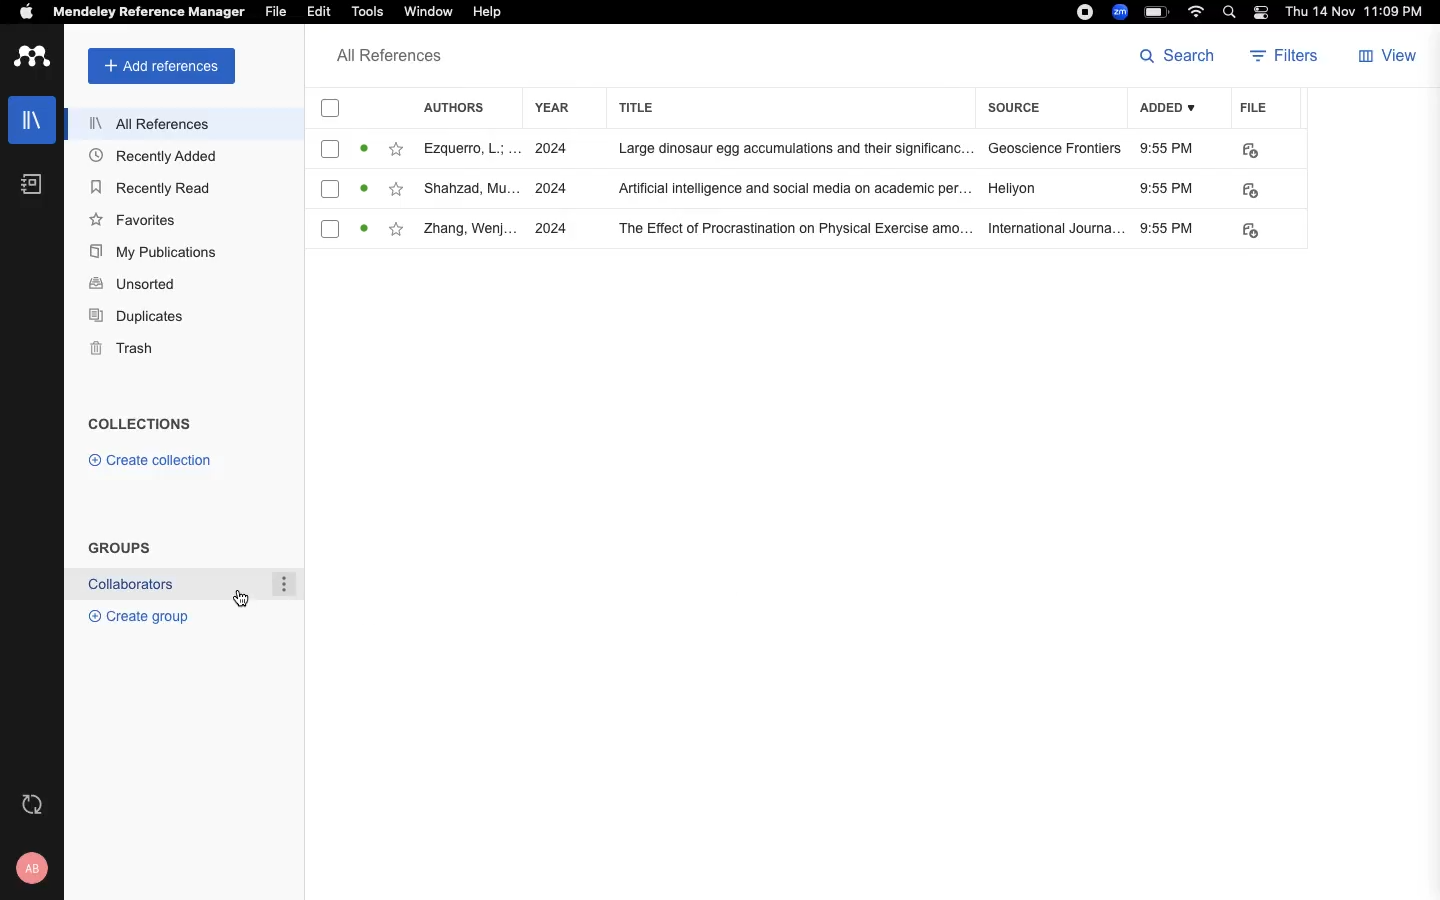  Describe the element at coordinates (1251, 192) in the screenshot. I see `link to file` at that location.